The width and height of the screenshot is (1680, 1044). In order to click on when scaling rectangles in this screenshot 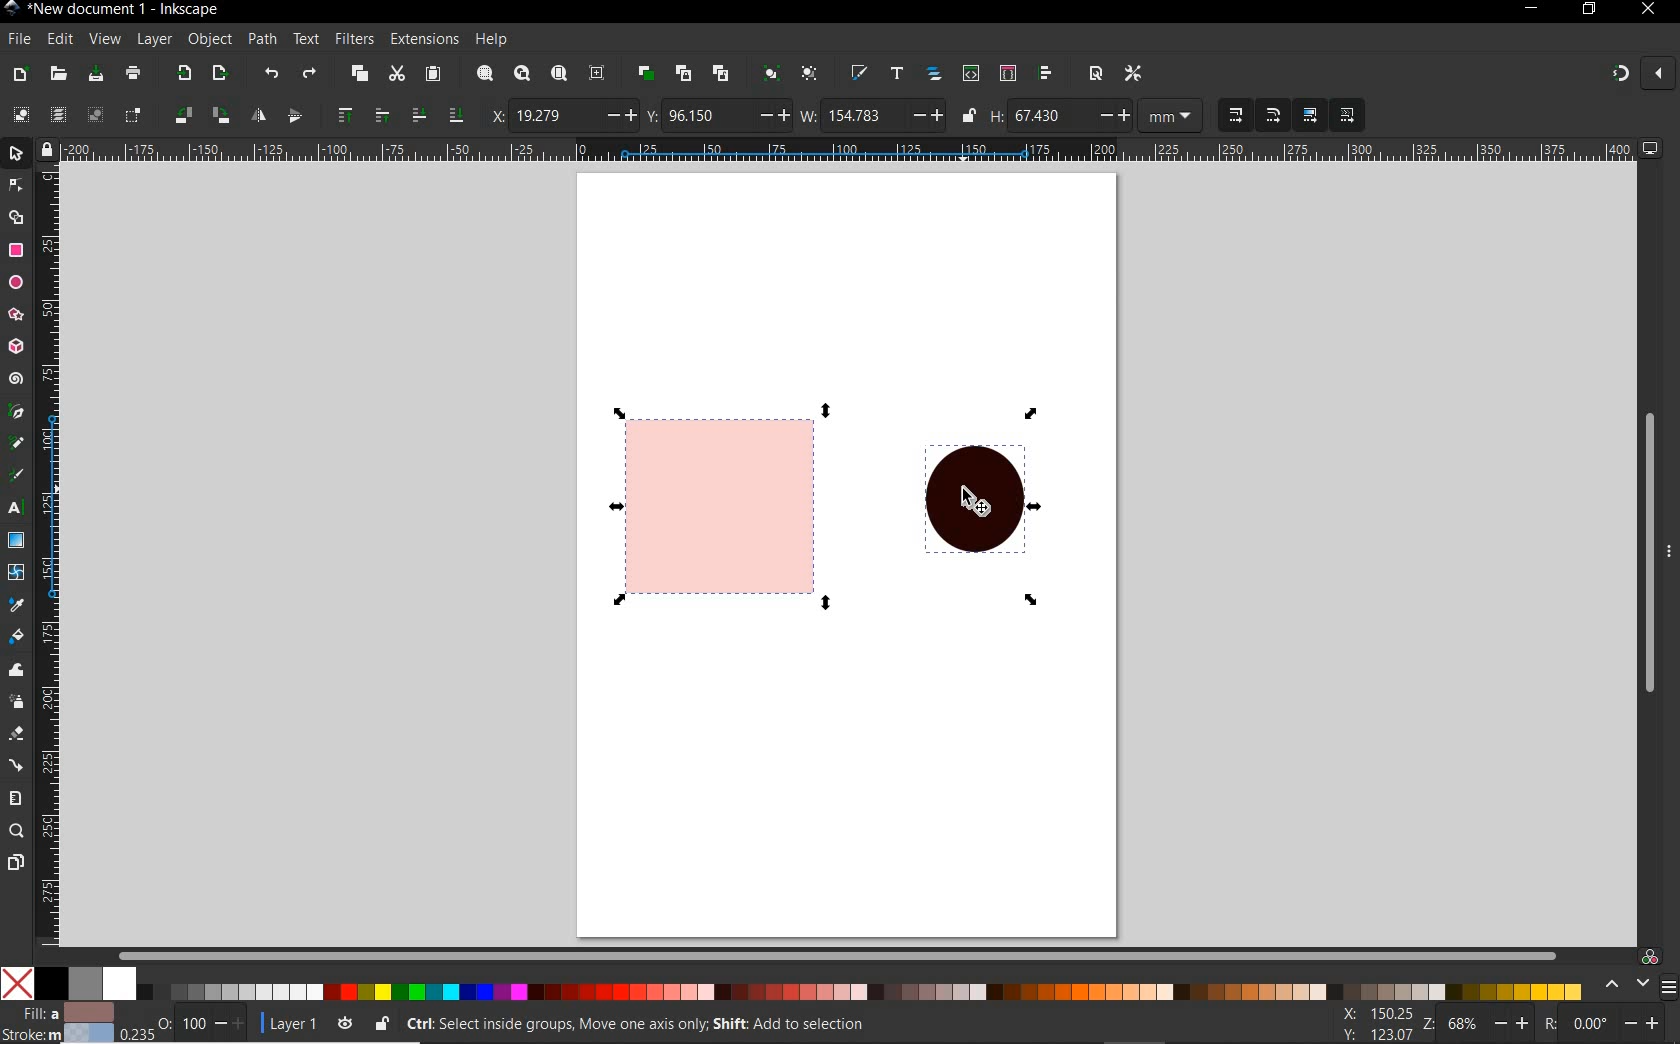, I will do `click(1273, 116)`.